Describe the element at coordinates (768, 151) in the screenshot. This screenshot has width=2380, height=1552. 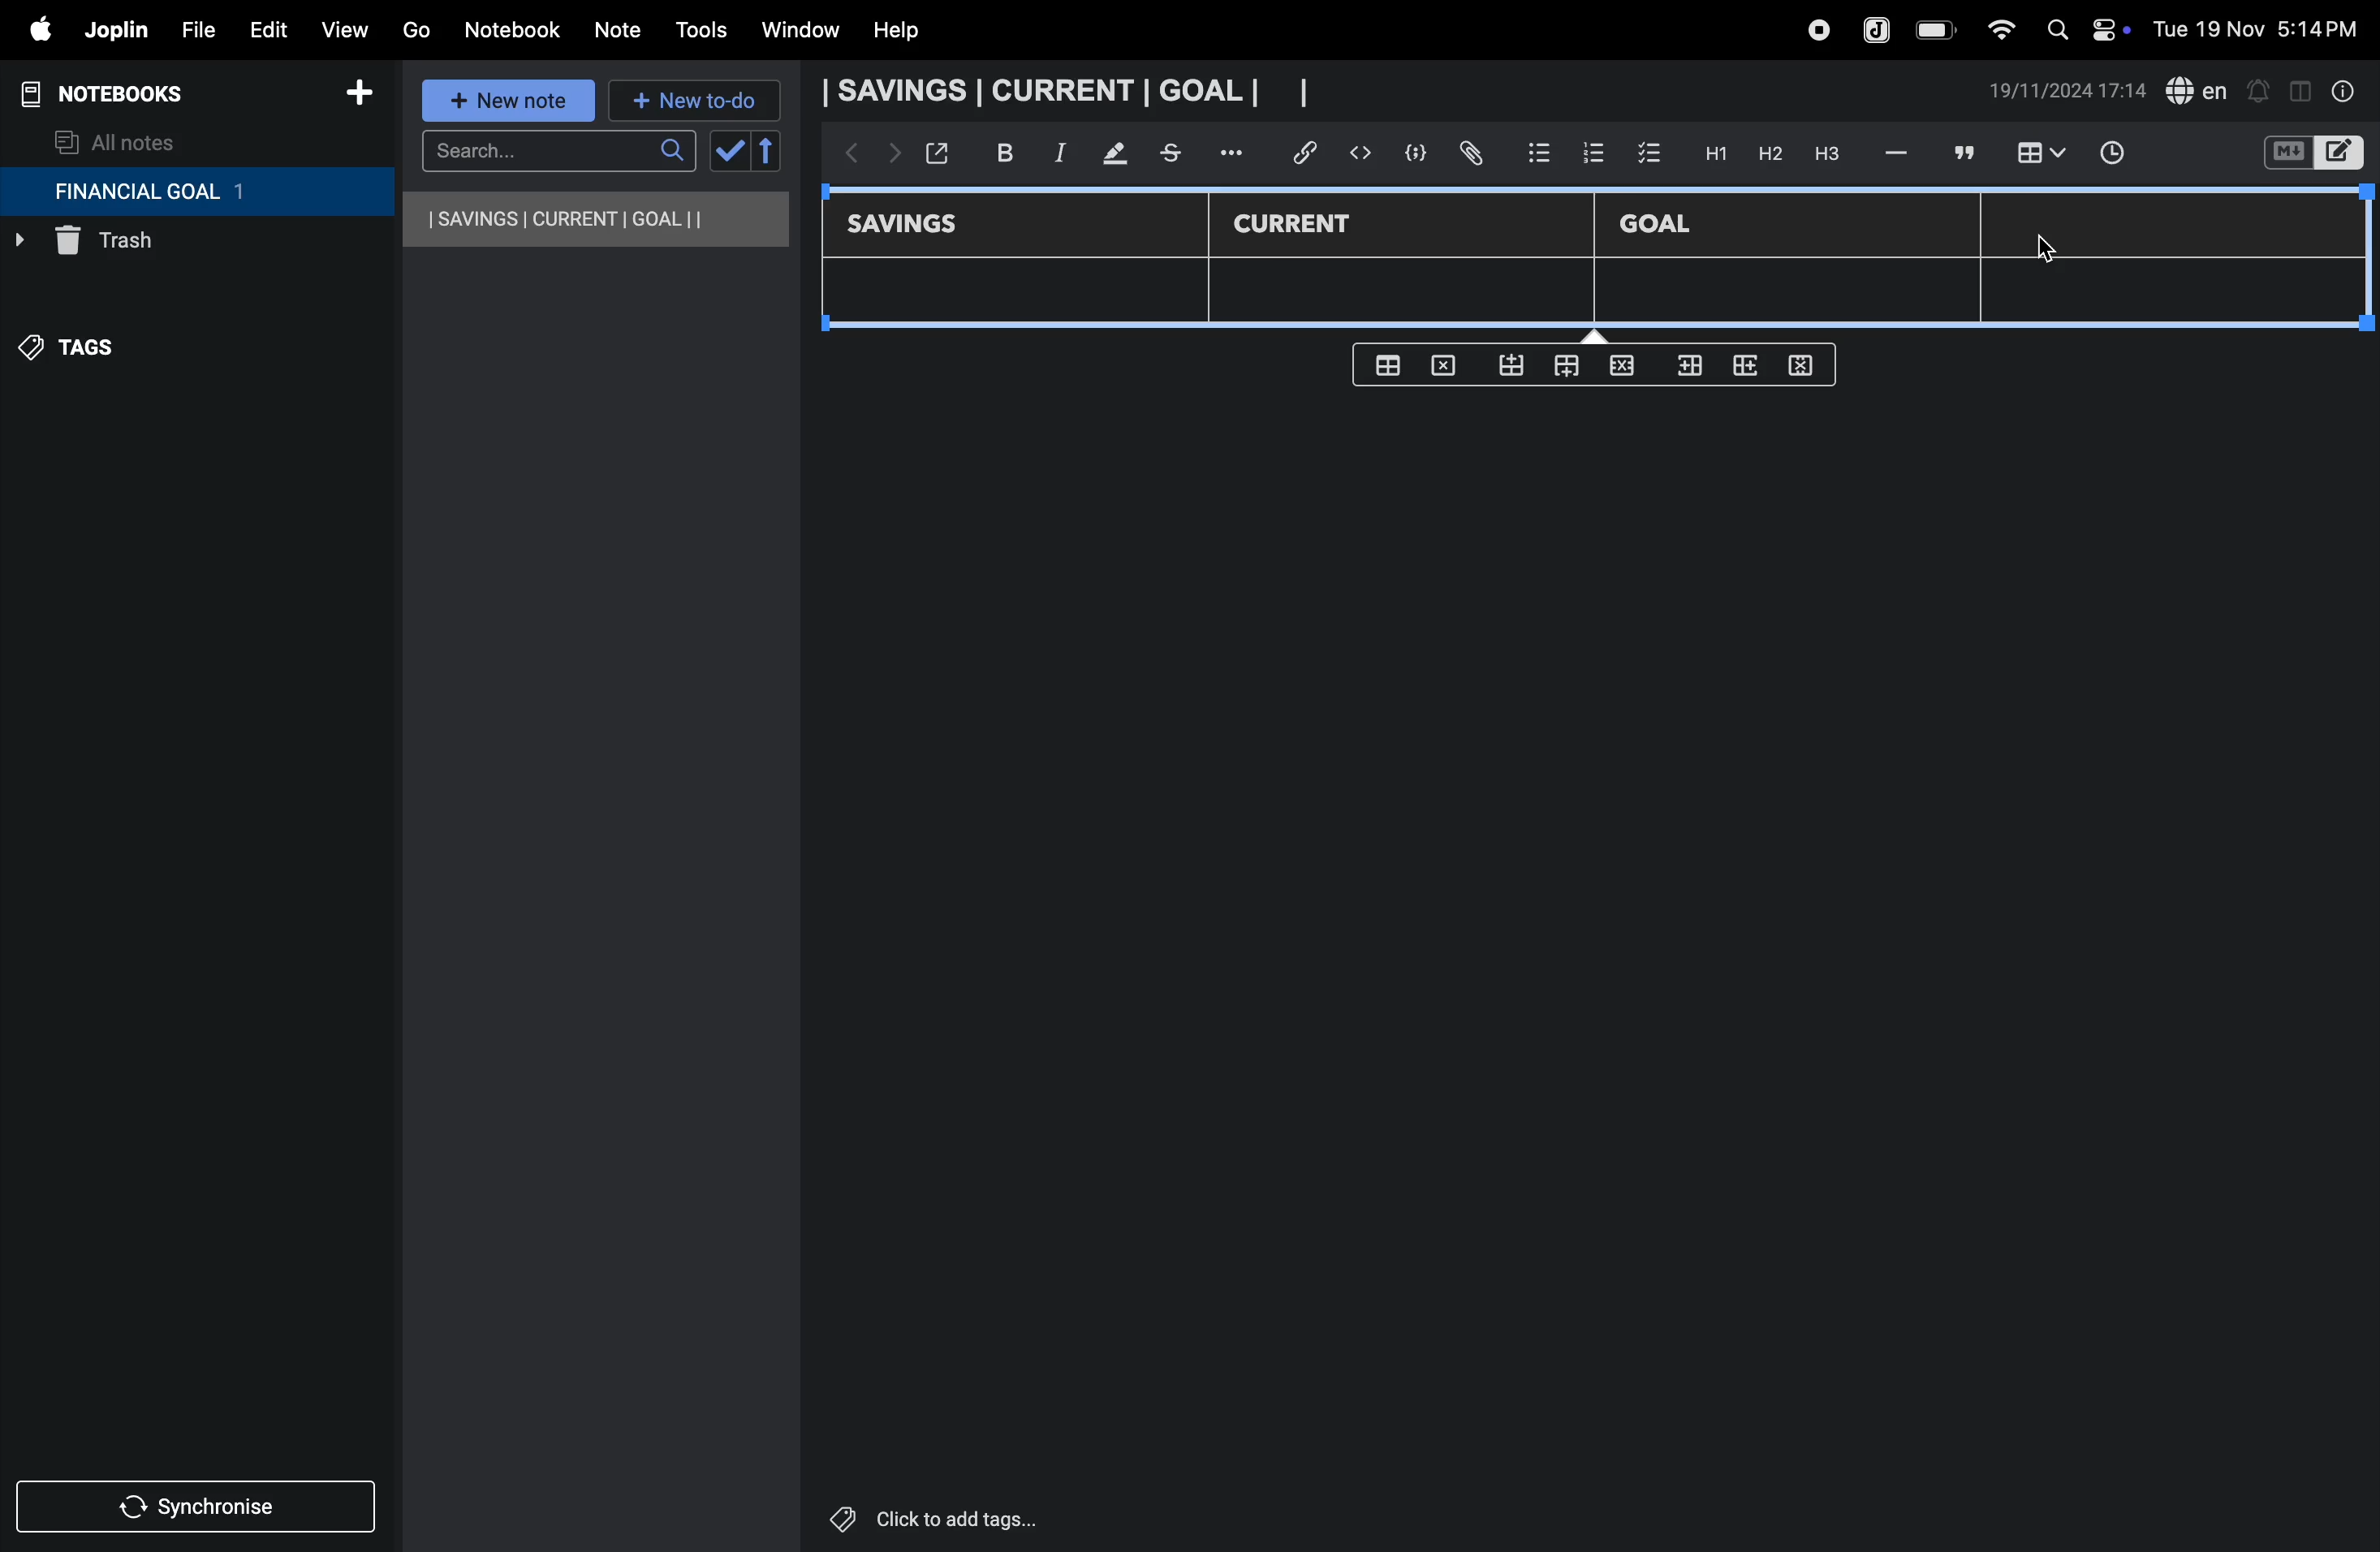
I see `reverse sort order` at that location.